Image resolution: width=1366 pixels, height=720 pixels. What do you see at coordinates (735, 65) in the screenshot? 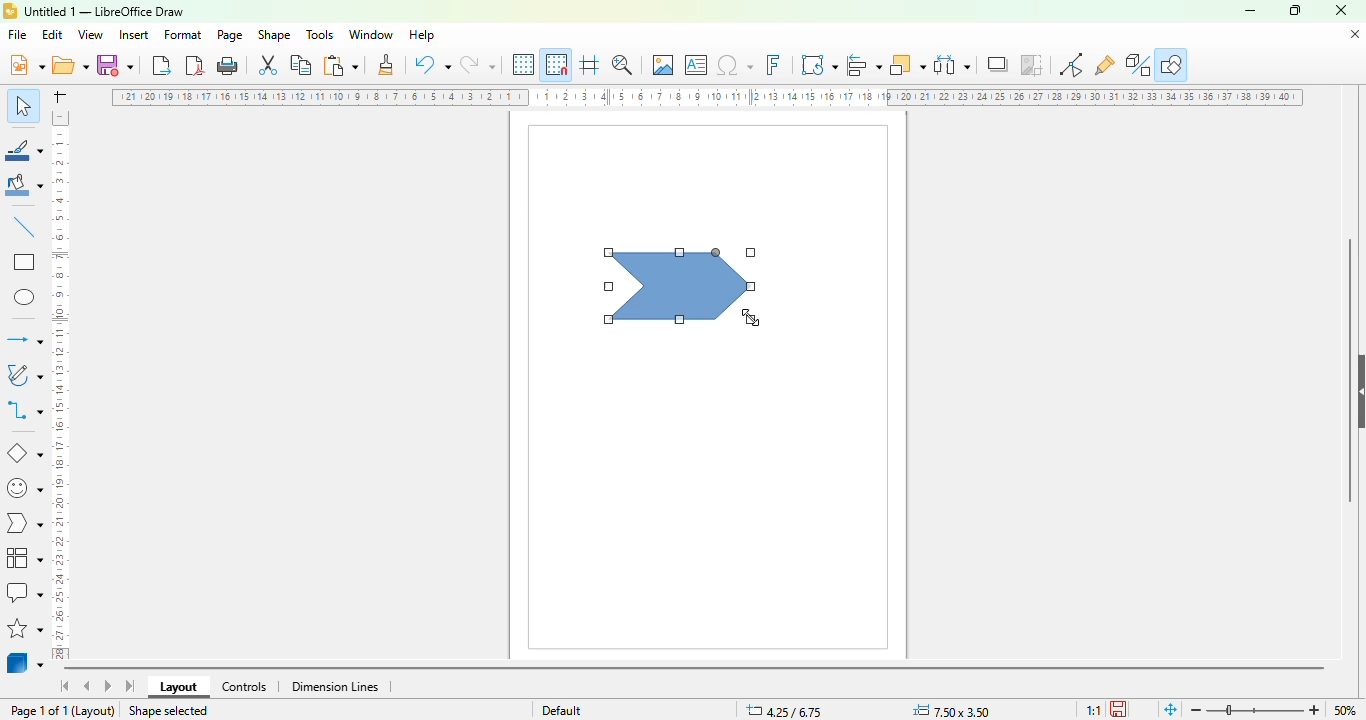
I see `insert special characters` at bounding box center [735, 65].